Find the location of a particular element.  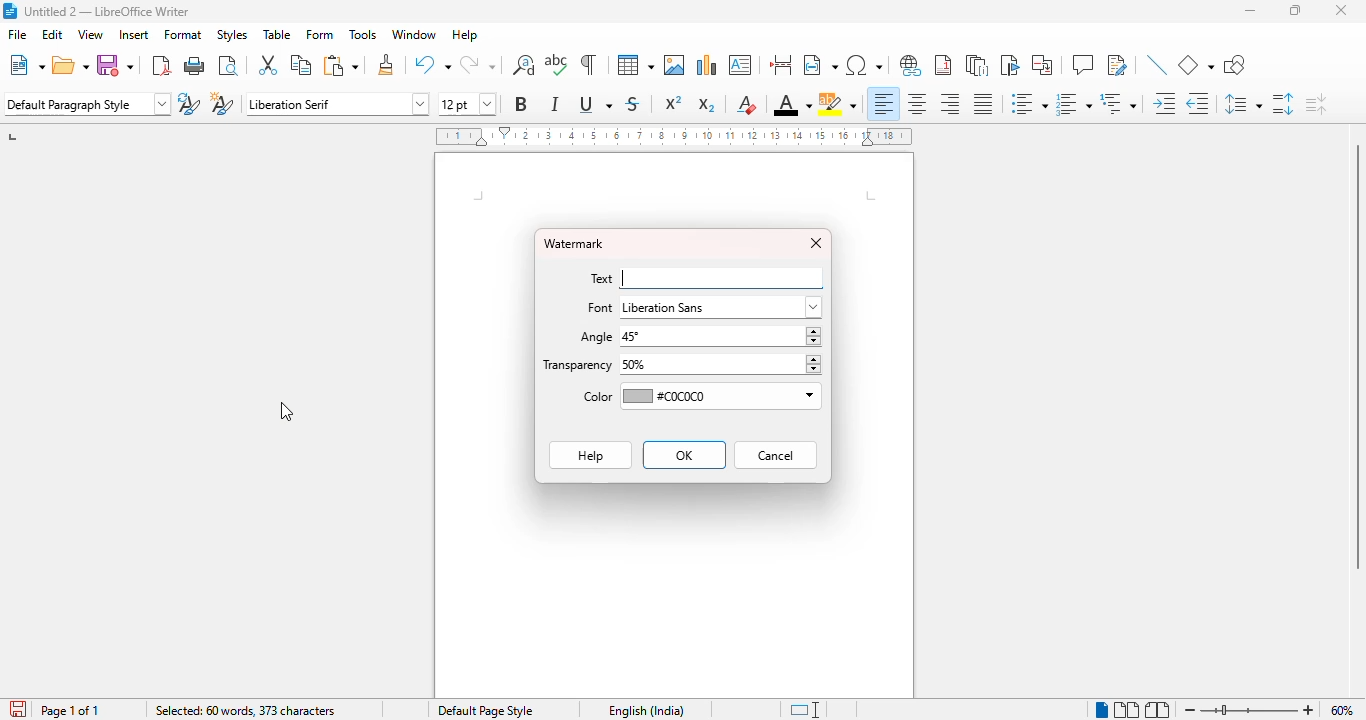

default page style is located at coordinates (486, 710).